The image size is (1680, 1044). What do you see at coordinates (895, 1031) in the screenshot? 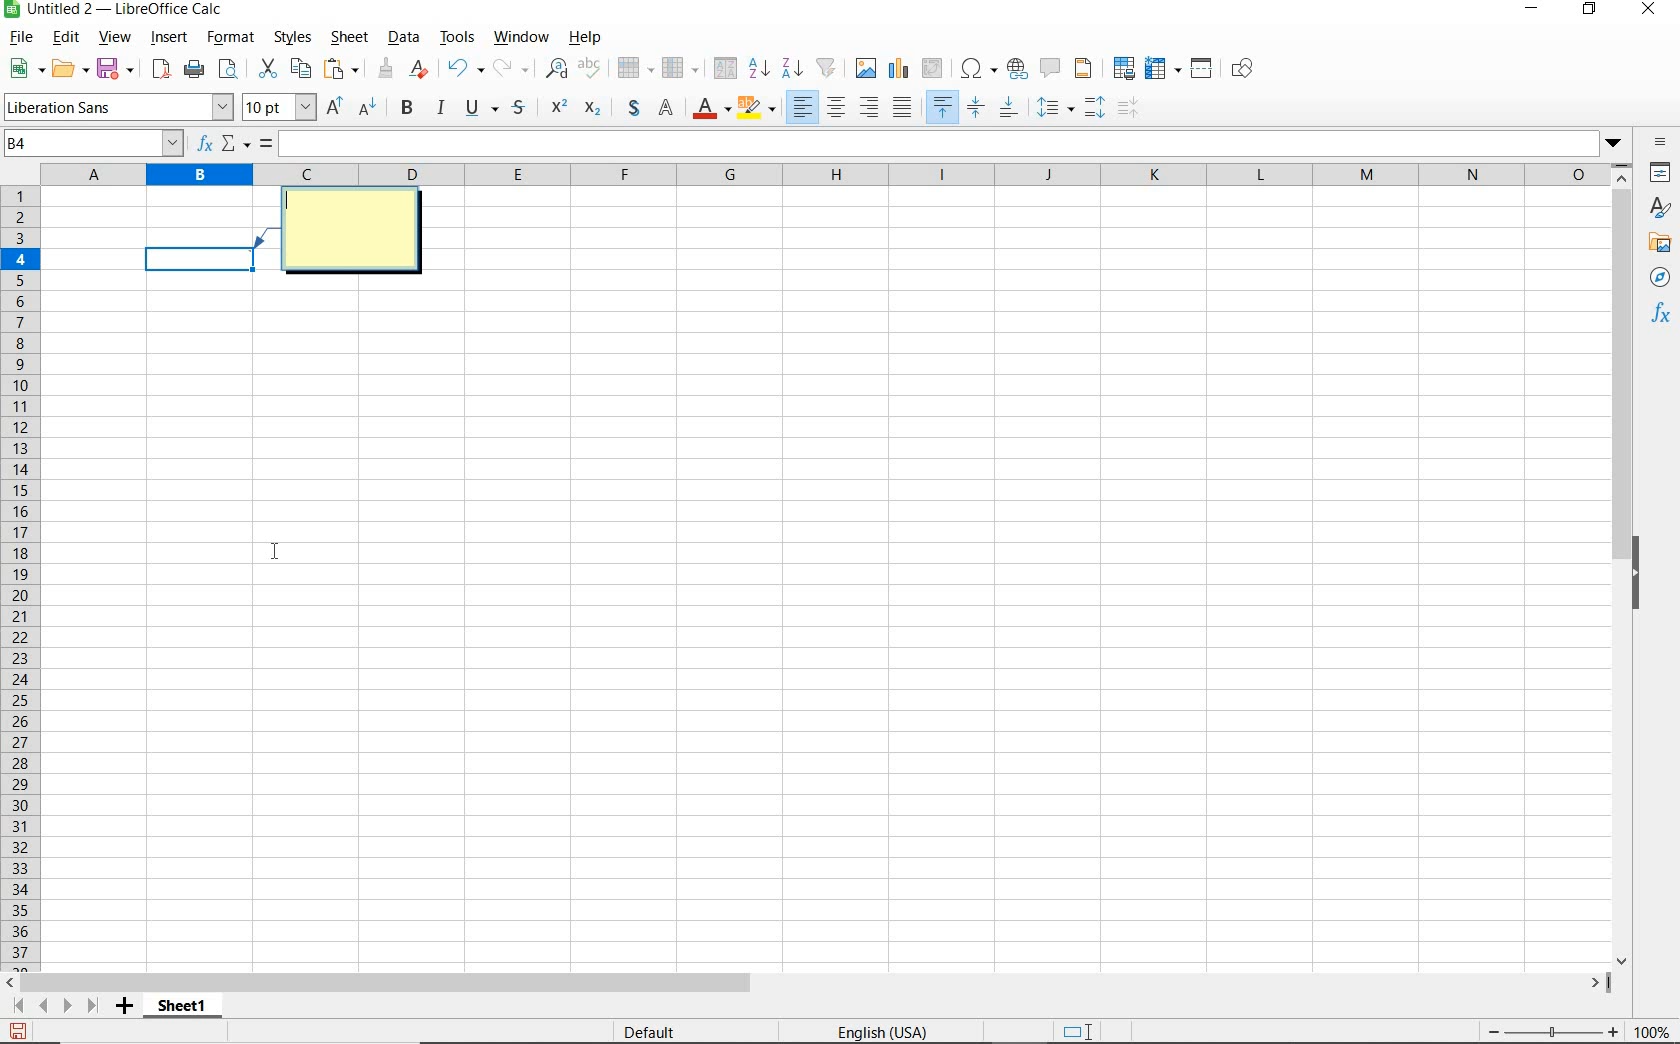
I see `English(USA)` at bounding box center [895, 1031].